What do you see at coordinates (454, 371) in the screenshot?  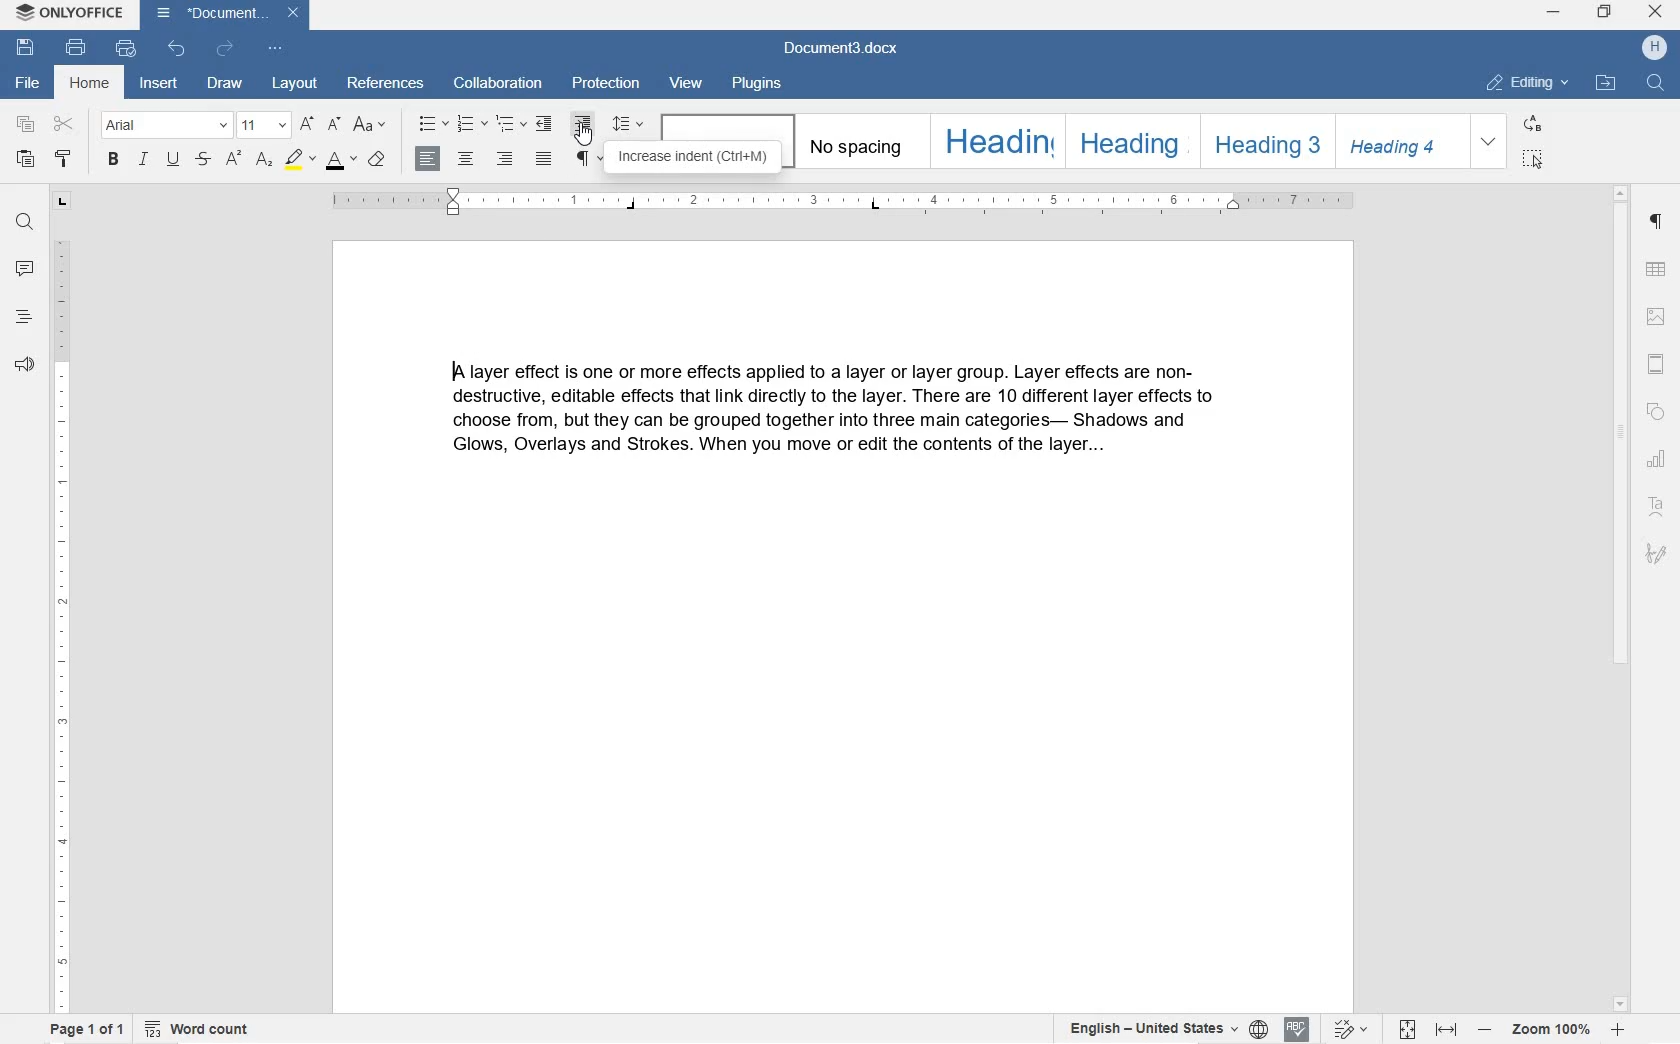 I see `TEXT EDITOR POSITION` at bounding box center [454, 371].